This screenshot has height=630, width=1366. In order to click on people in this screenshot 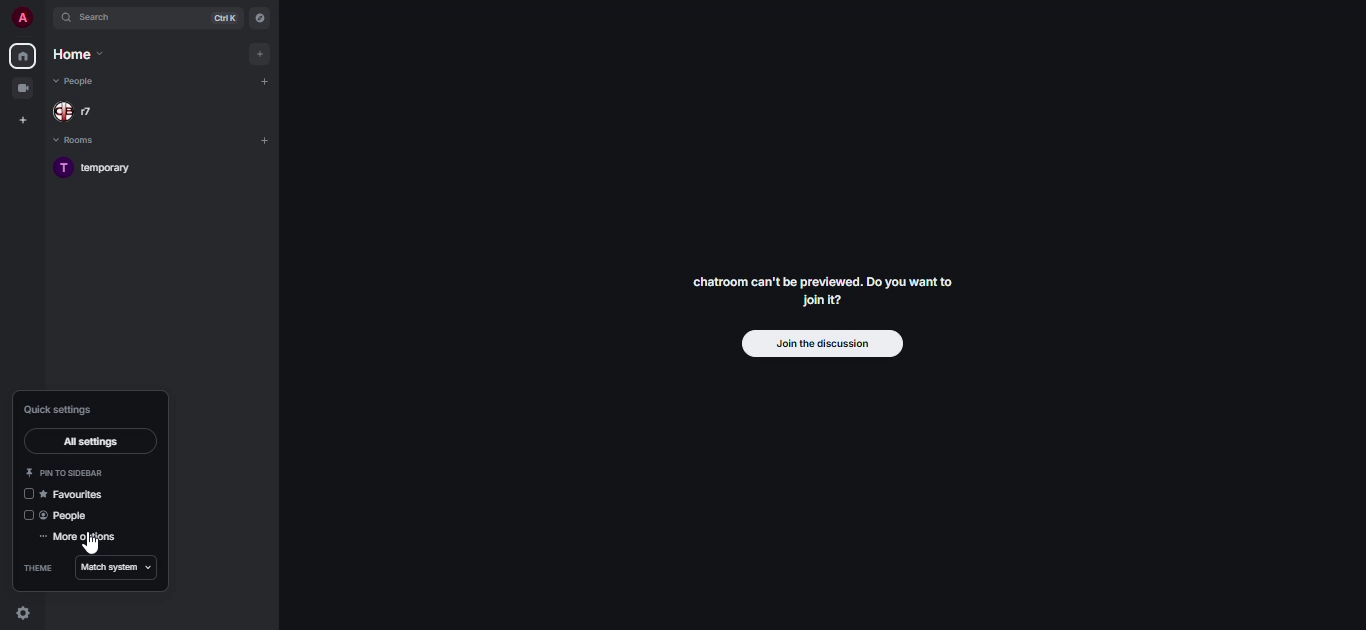, I will do `click(69, 516)`.